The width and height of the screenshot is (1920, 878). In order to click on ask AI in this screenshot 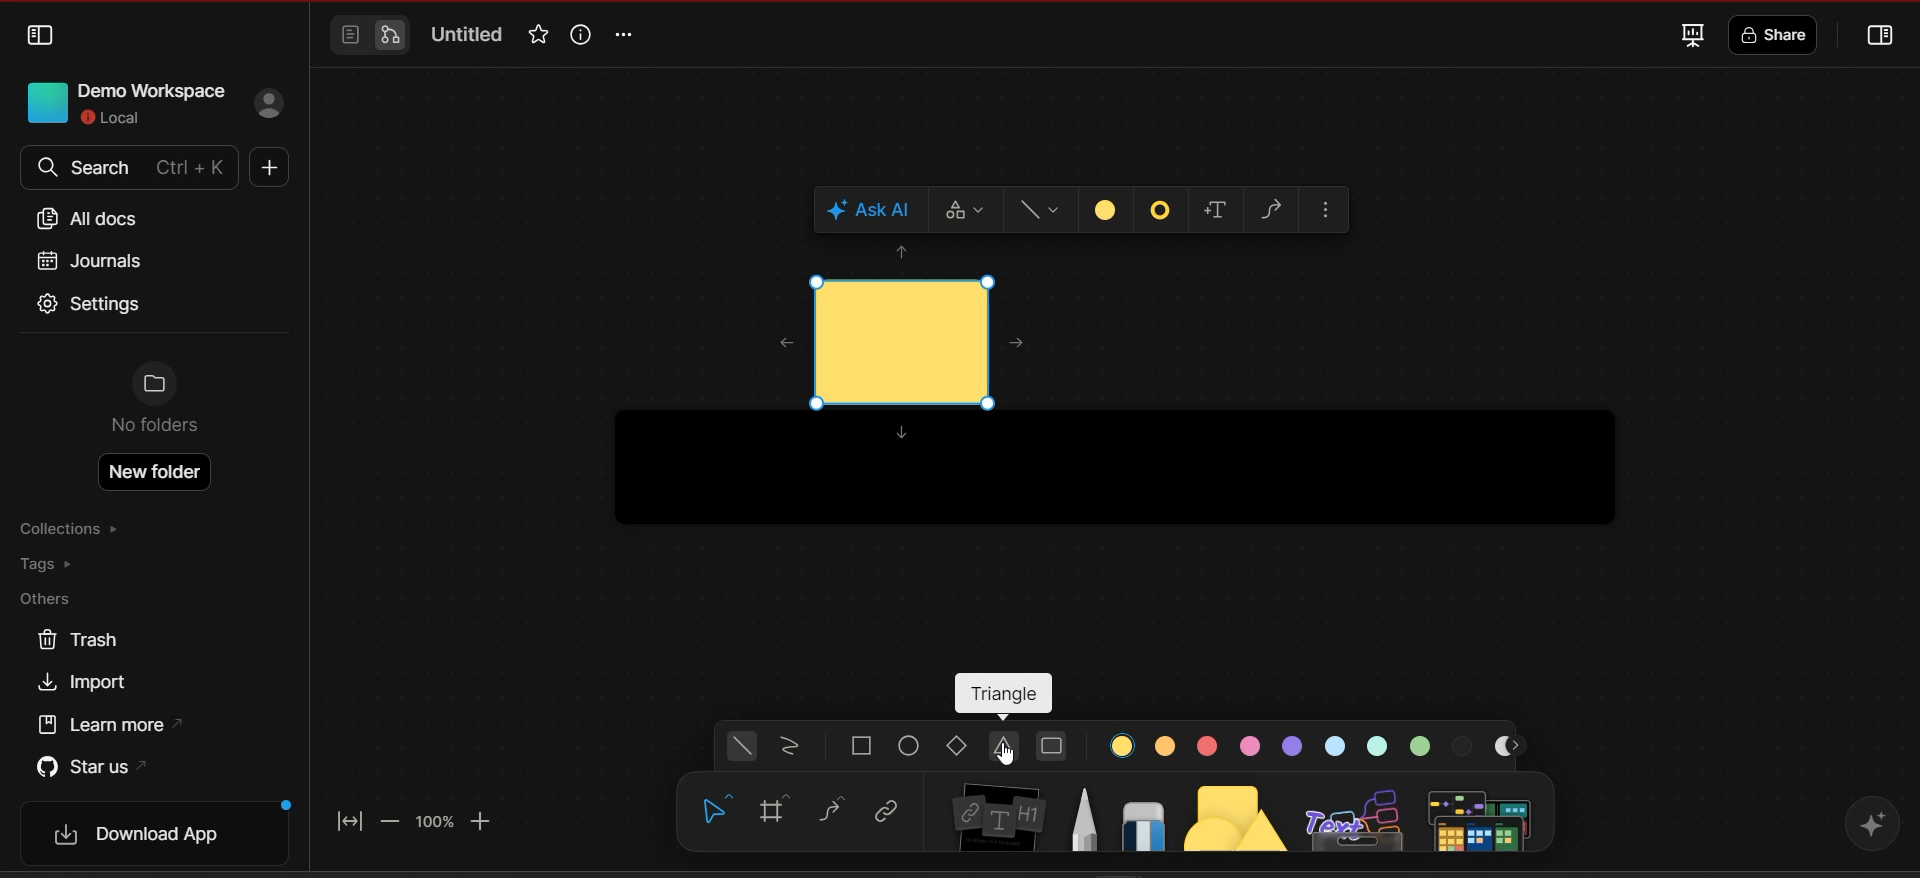, I will do `click(869, 211)`.